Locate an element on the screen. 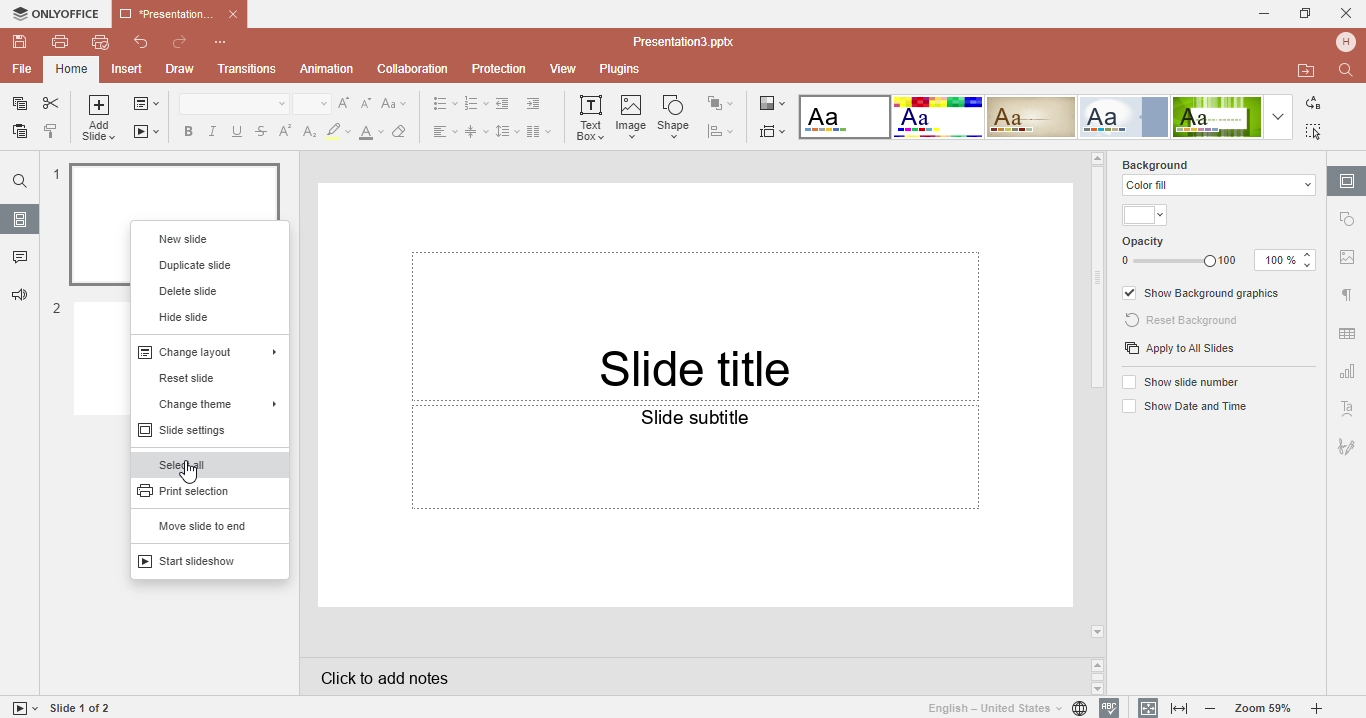 The width and height of the screenshot is (1366, 718). Bullets is located at coordinates (444, 104).